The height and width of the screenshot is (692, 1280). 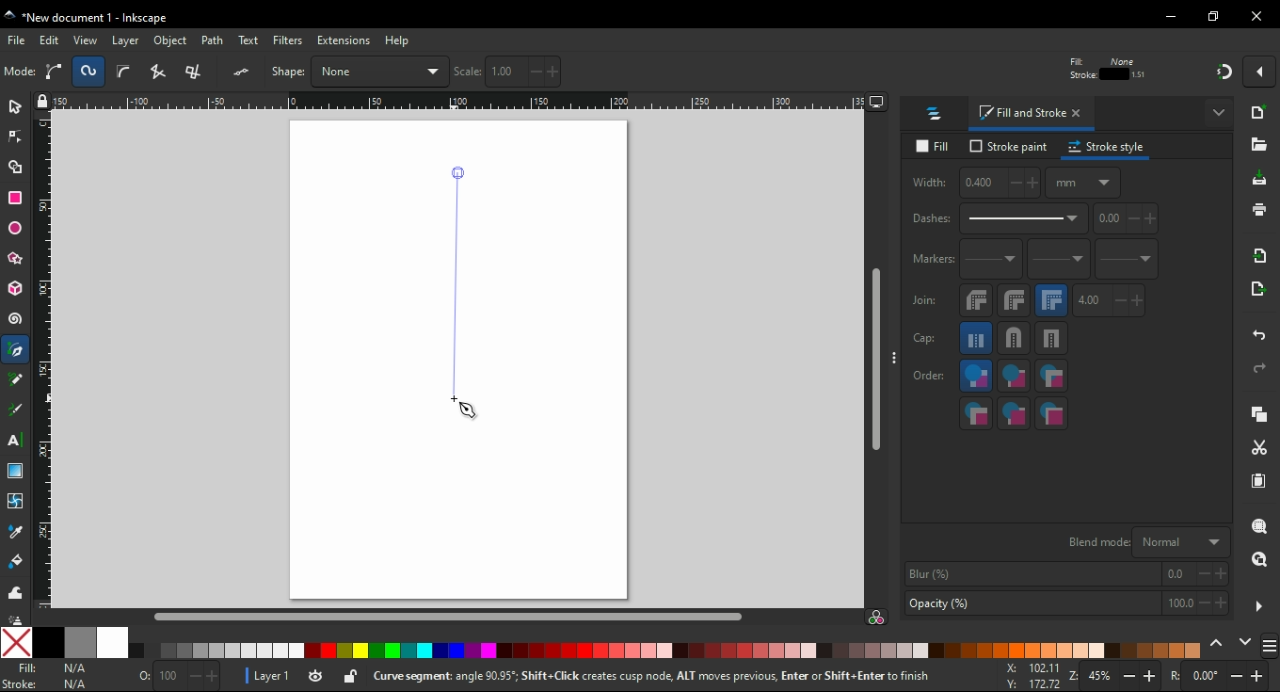 What do you see at coordinates (16, 379) in the screenshot?
I see `pencil` at bounding box center [16, 379].